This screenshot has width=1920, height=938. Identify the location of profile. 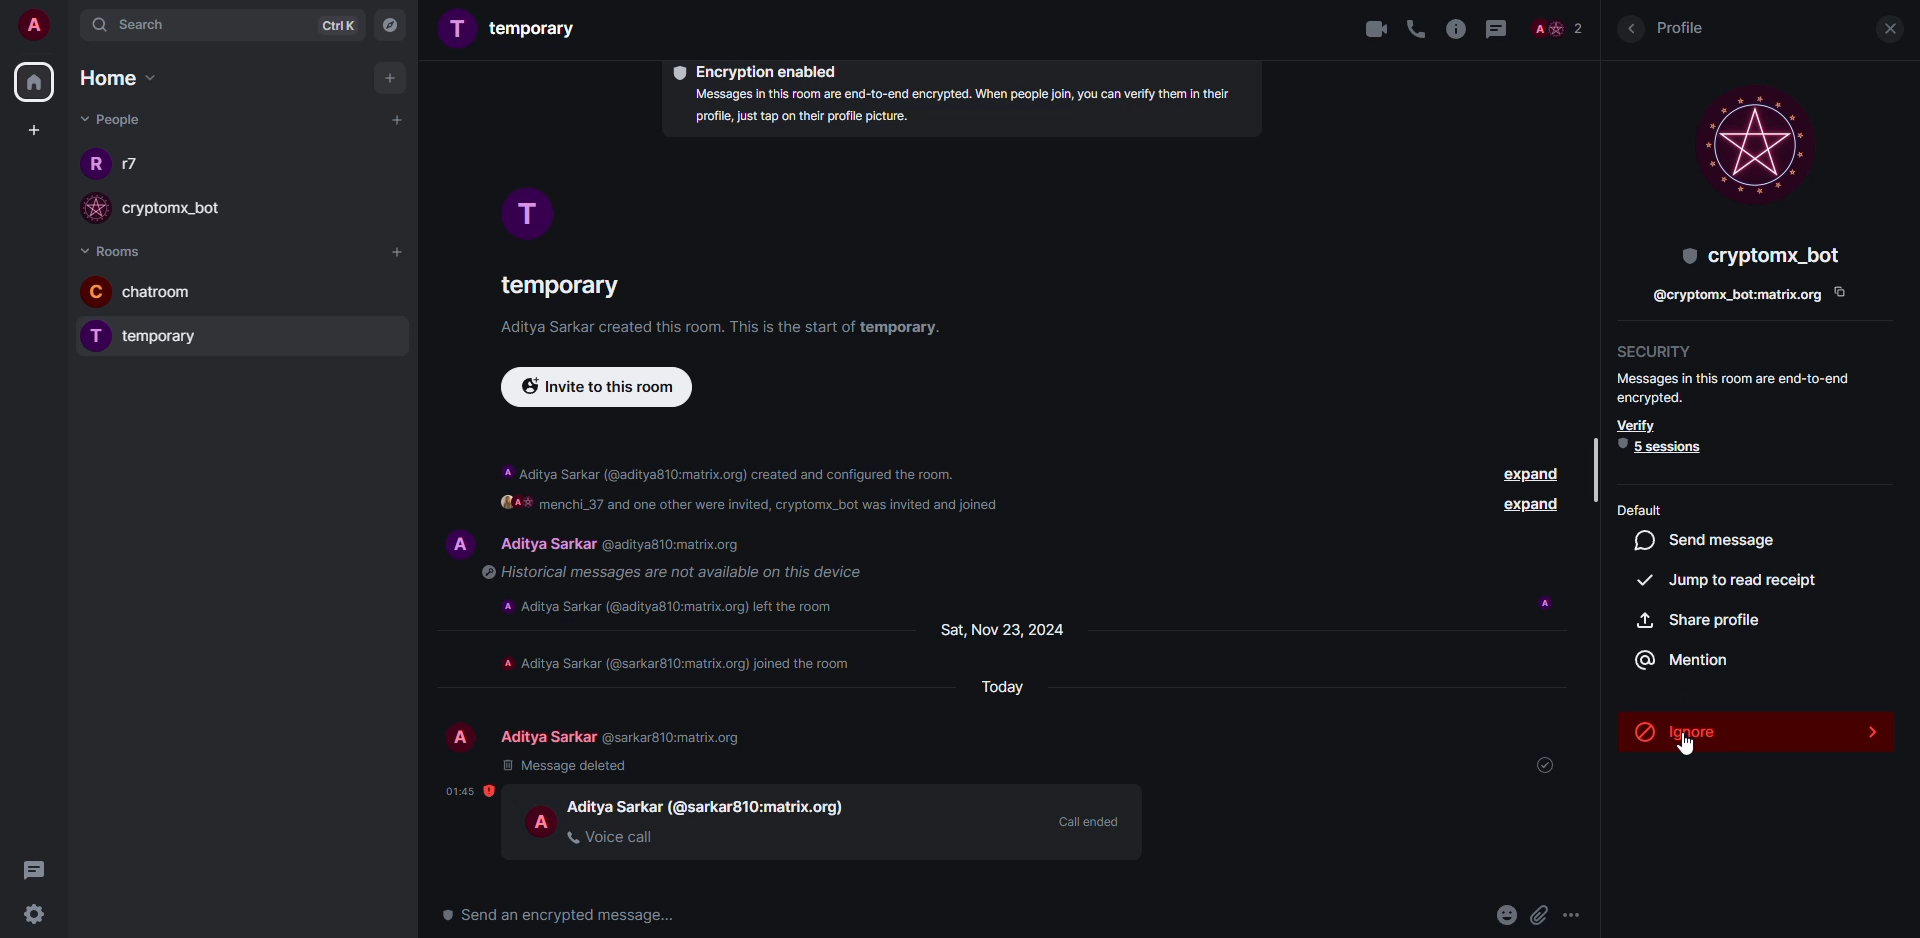
(92, 336).